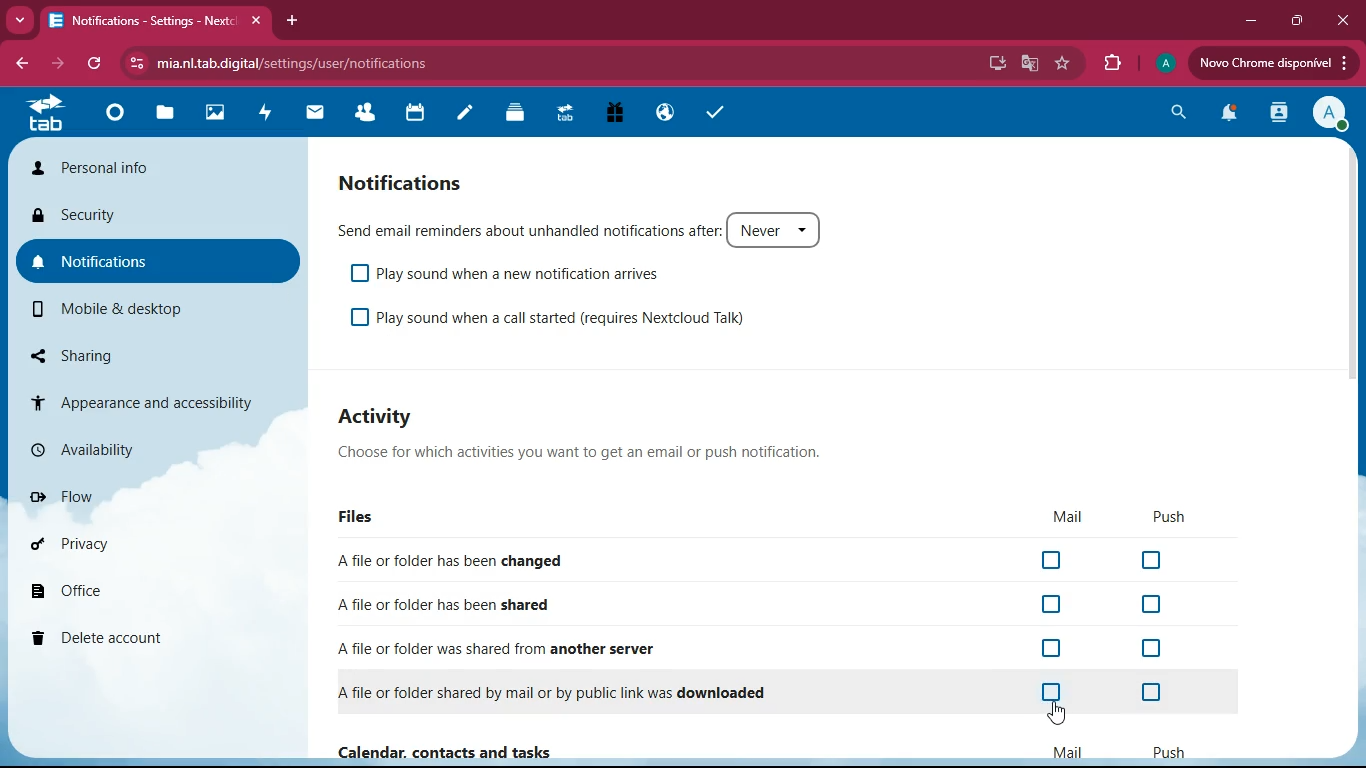  Describe the element at coordinates (1354, 261) in the screenshot. I see `scroll bar` at that location.